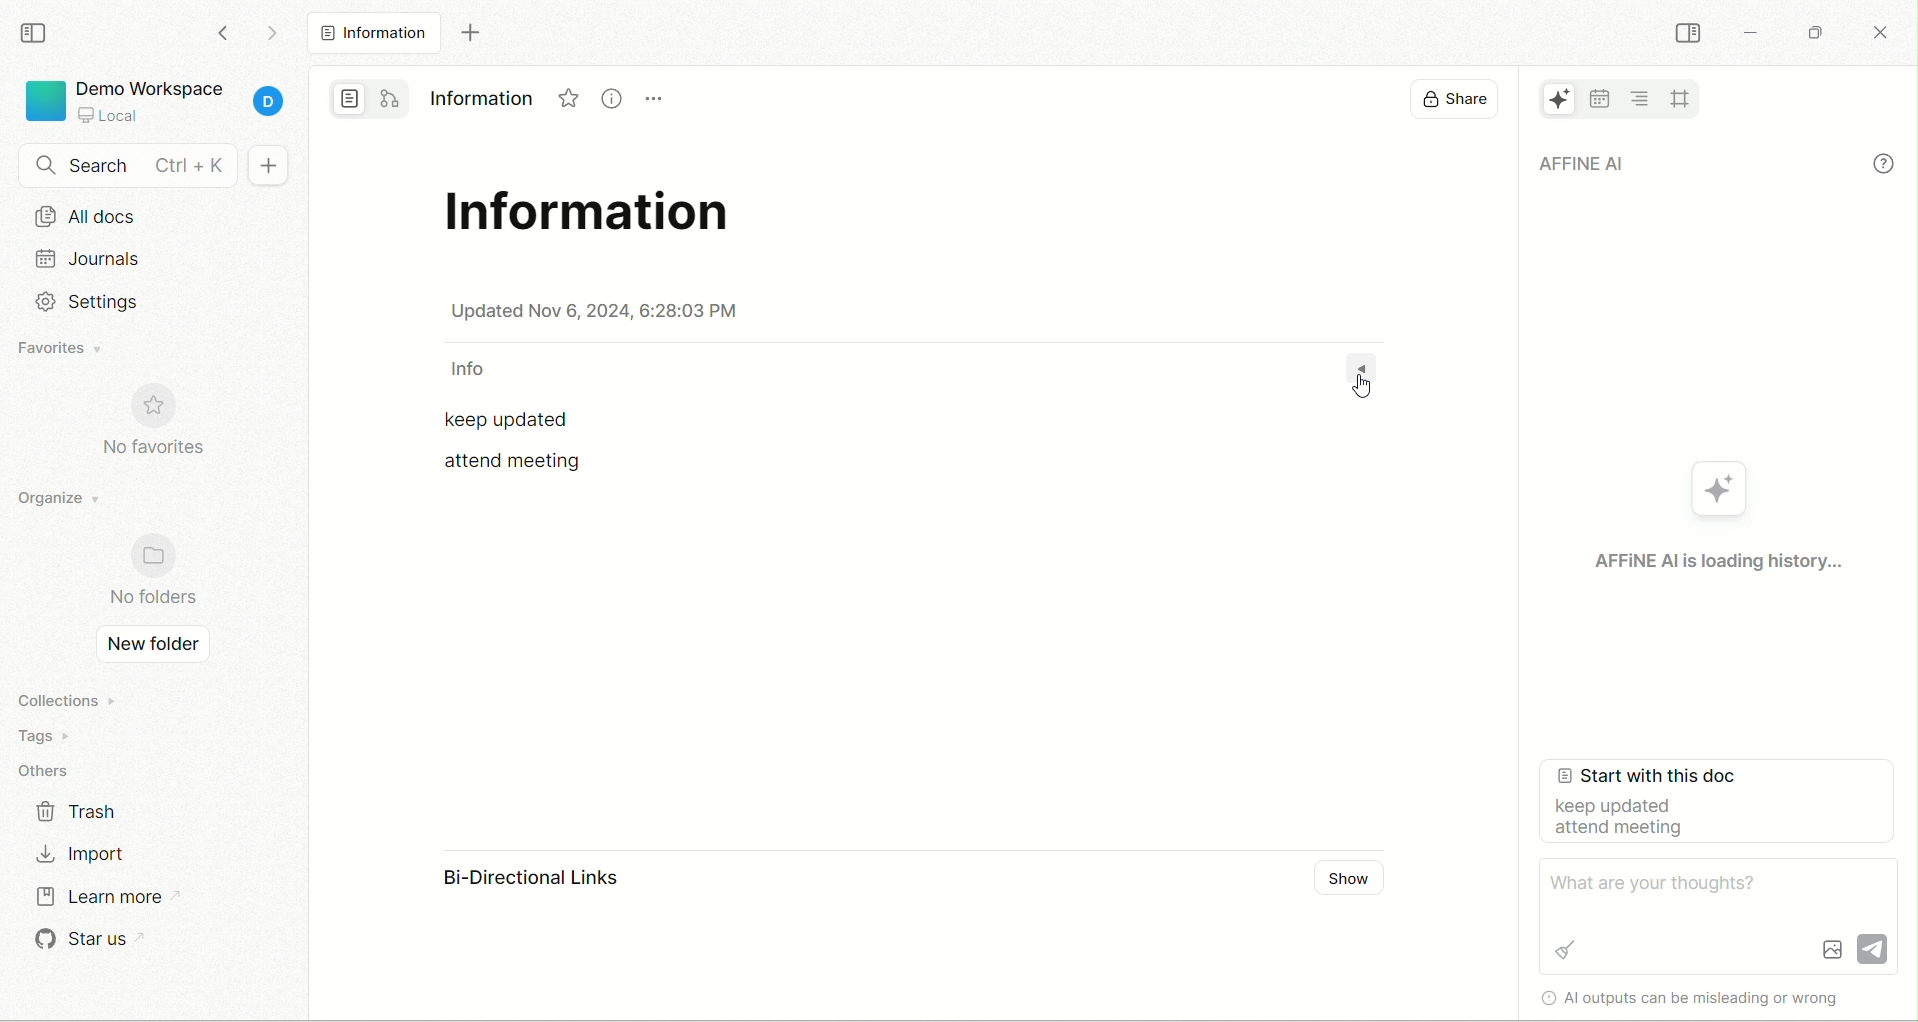  What do you see at coordinates (596, 311) in the screenshot?
I see `date & time` at bounding box center [596, 311].